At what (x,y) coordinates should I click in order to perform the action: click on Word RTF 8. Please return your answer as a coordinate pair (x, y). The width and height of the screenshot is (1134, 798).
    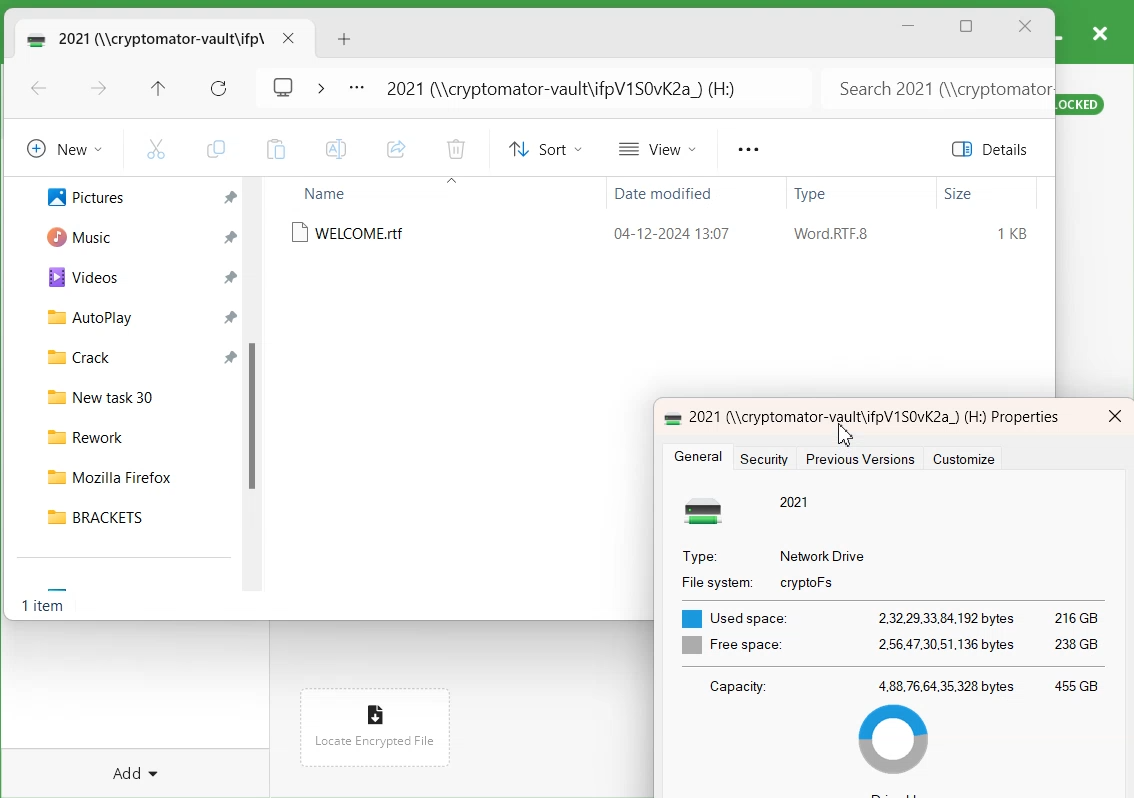
    Looking at the image, I should click on (831, 234).